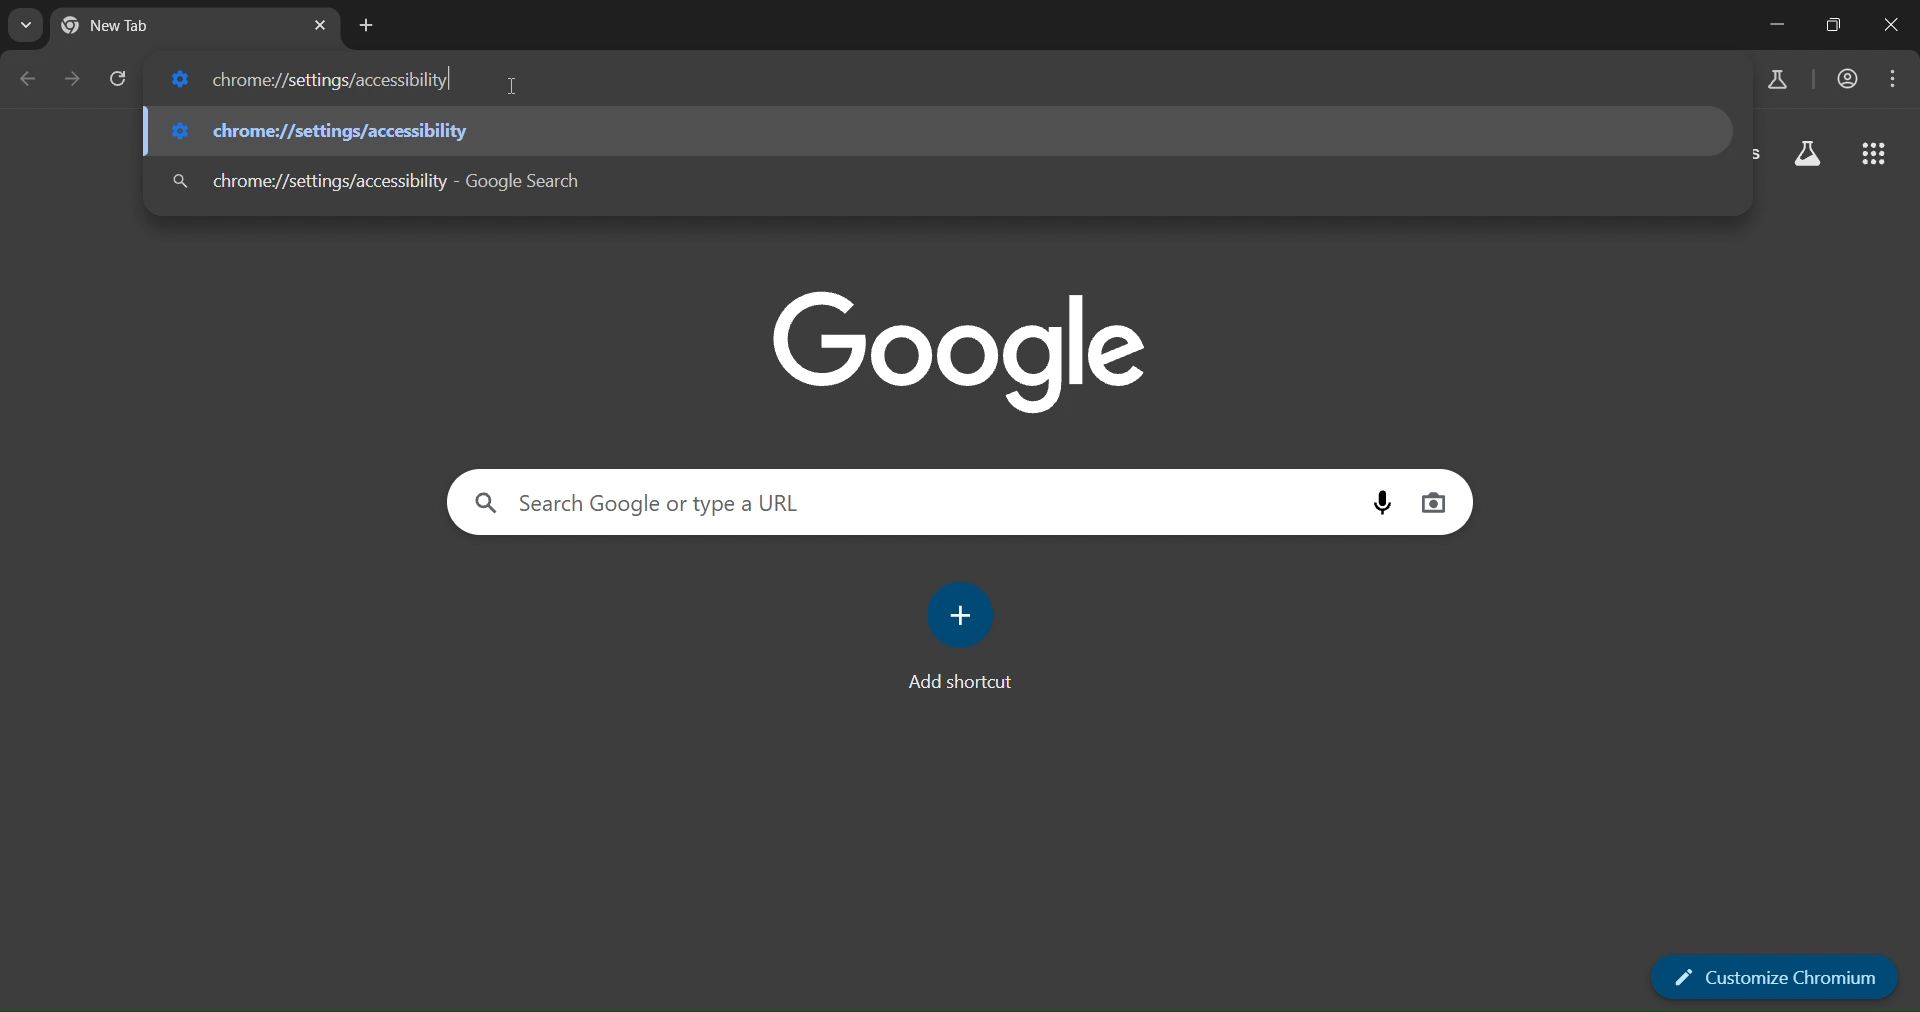 Image resolution: width=1920 pixels, height=1012 pixels. What do you see at coordinates (317, 79) in the screenshot?
I see `chrome://settings/accessibility` at bounding box center [317, 79].